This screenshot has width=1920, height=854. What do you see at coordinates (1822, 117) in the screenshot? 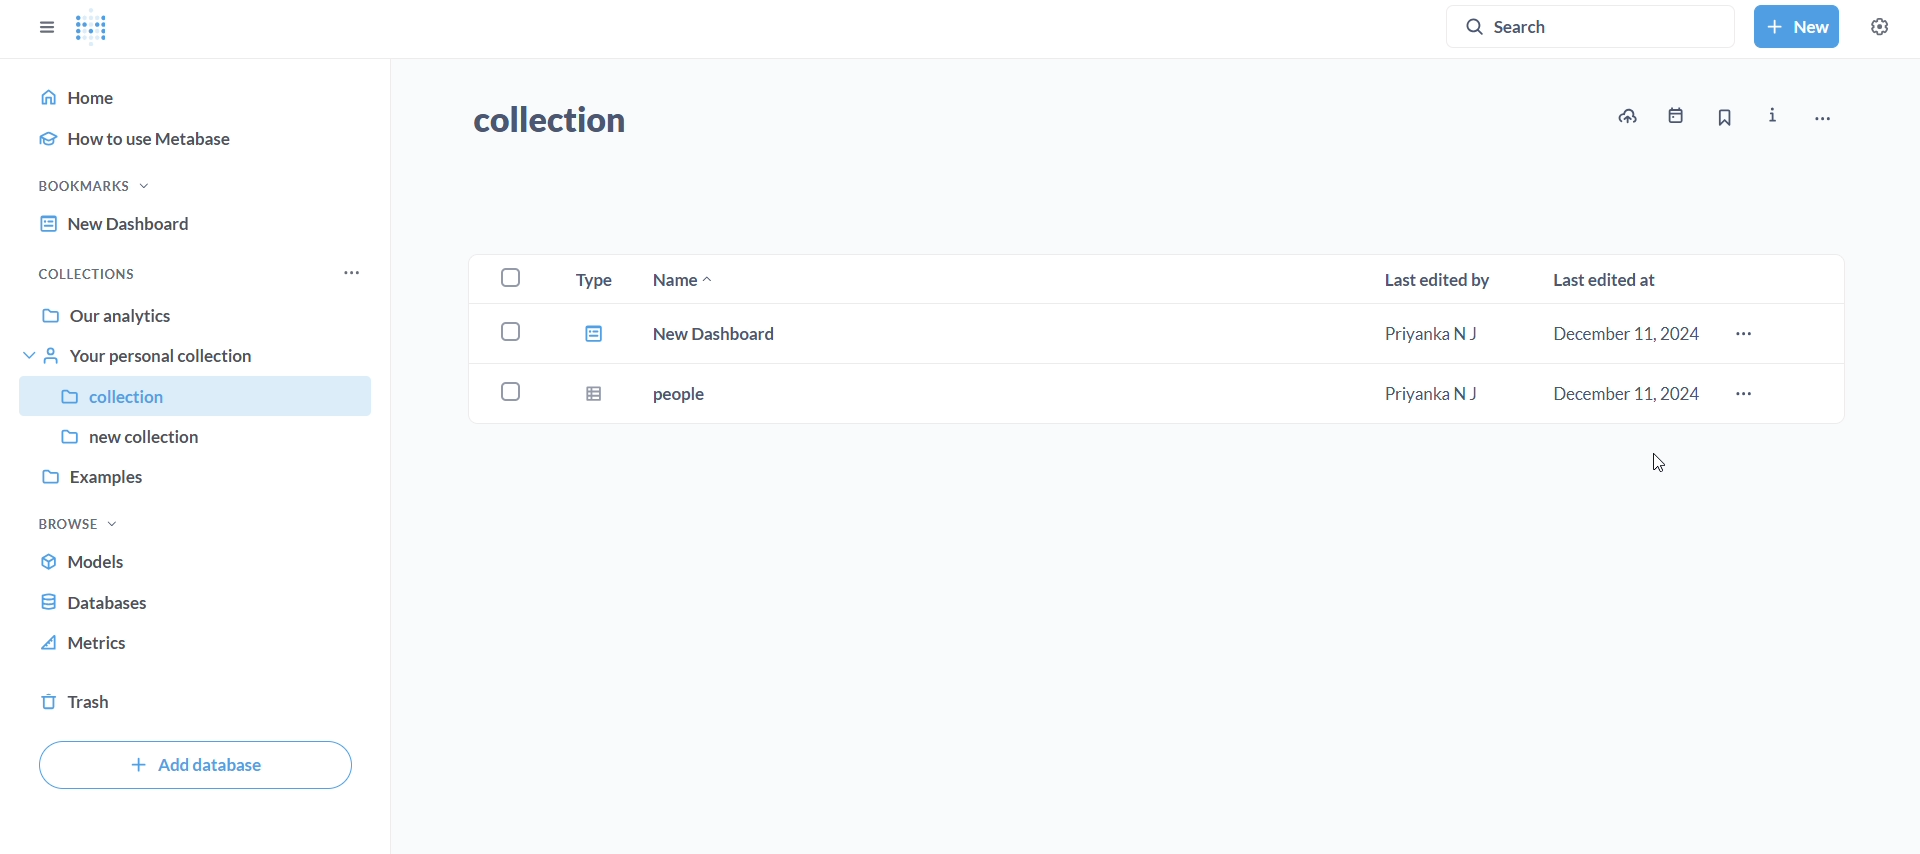
I see `move, trash, and more` at bounding box center [1822, 117].